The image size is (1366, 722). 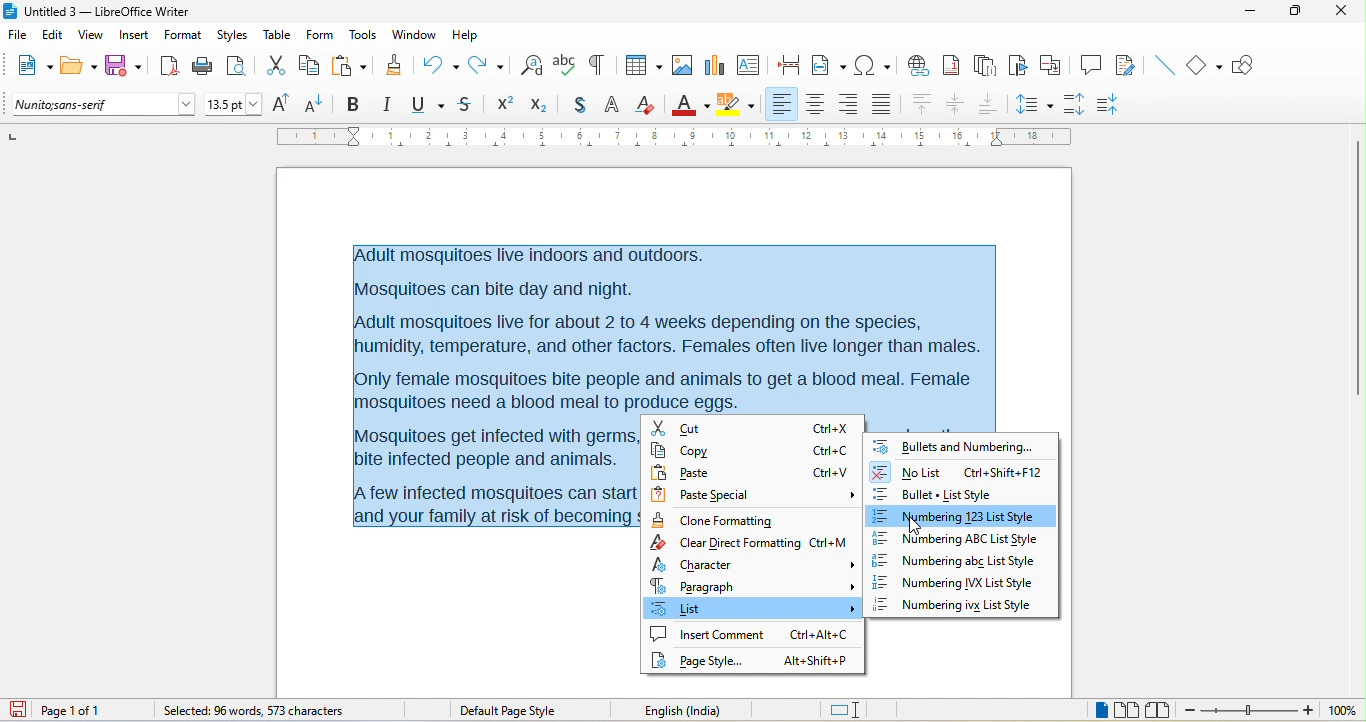 I want to click on basic shape, so click(x=1207, y=66).